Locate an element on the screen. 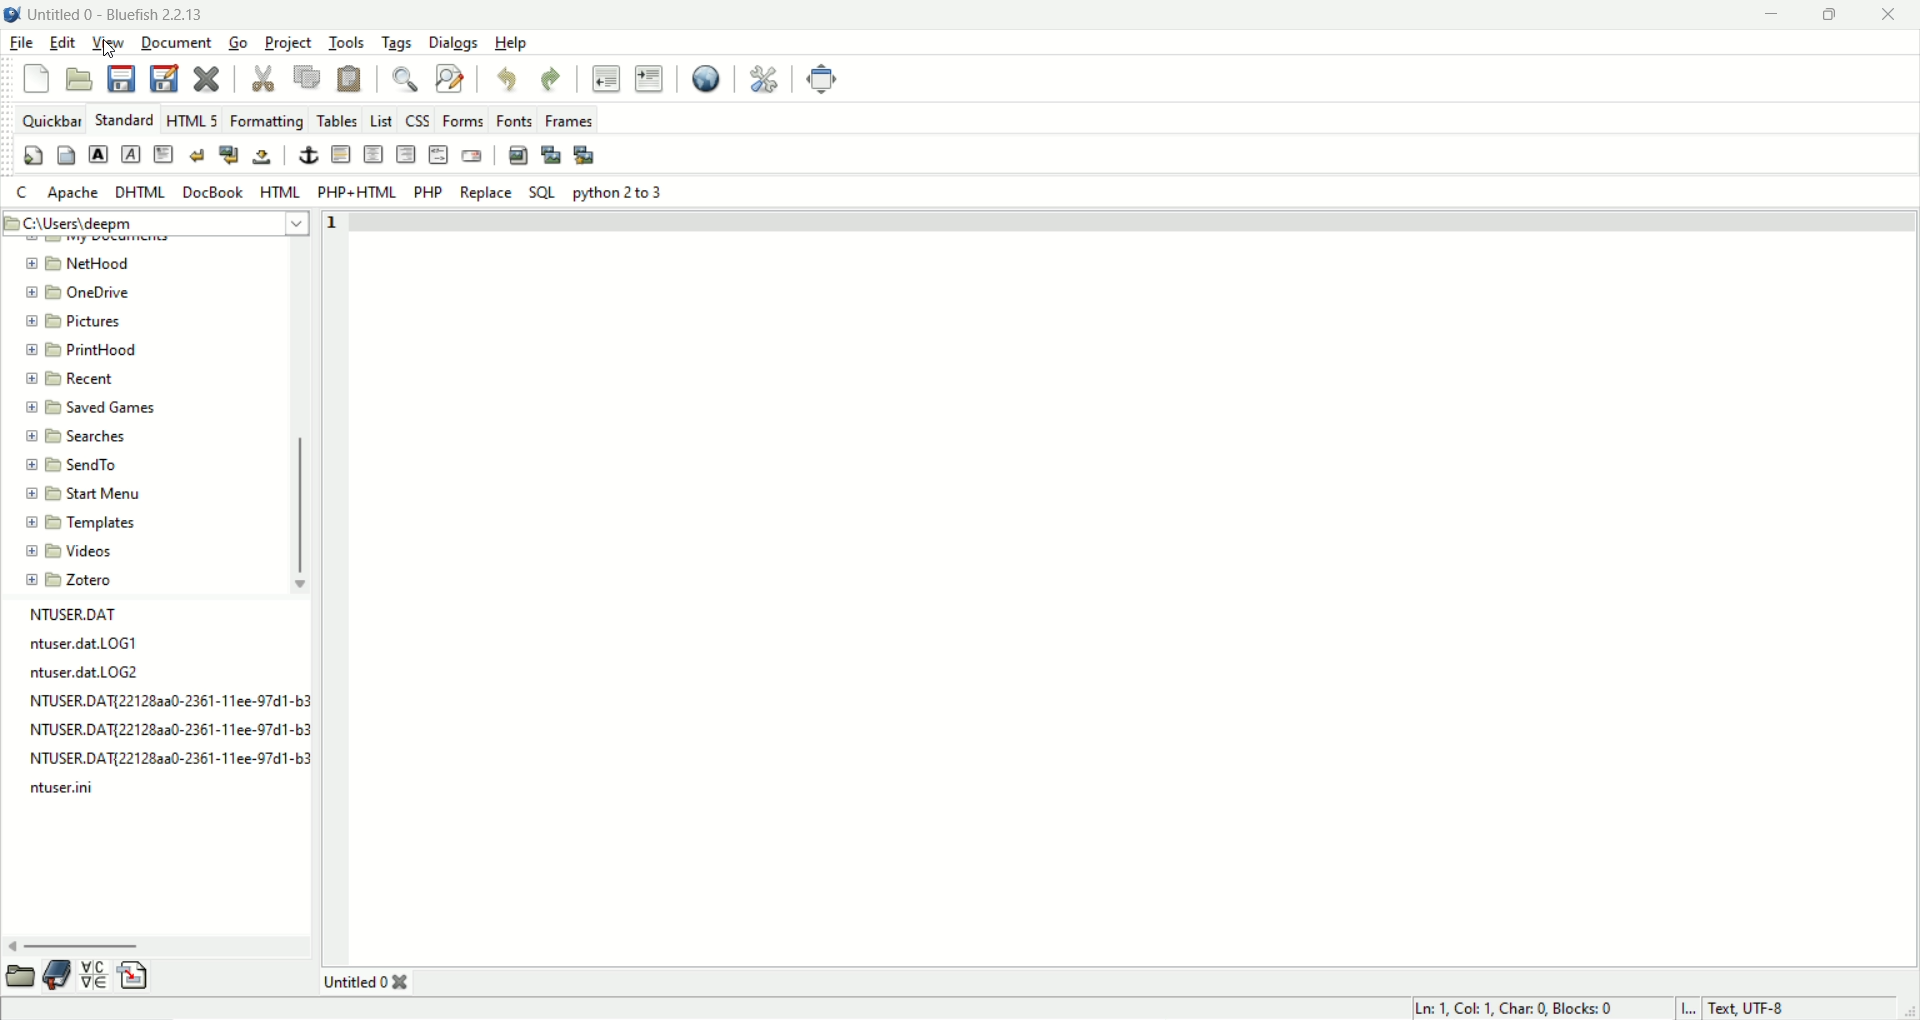  SQL is located at coordinates (543, 191).